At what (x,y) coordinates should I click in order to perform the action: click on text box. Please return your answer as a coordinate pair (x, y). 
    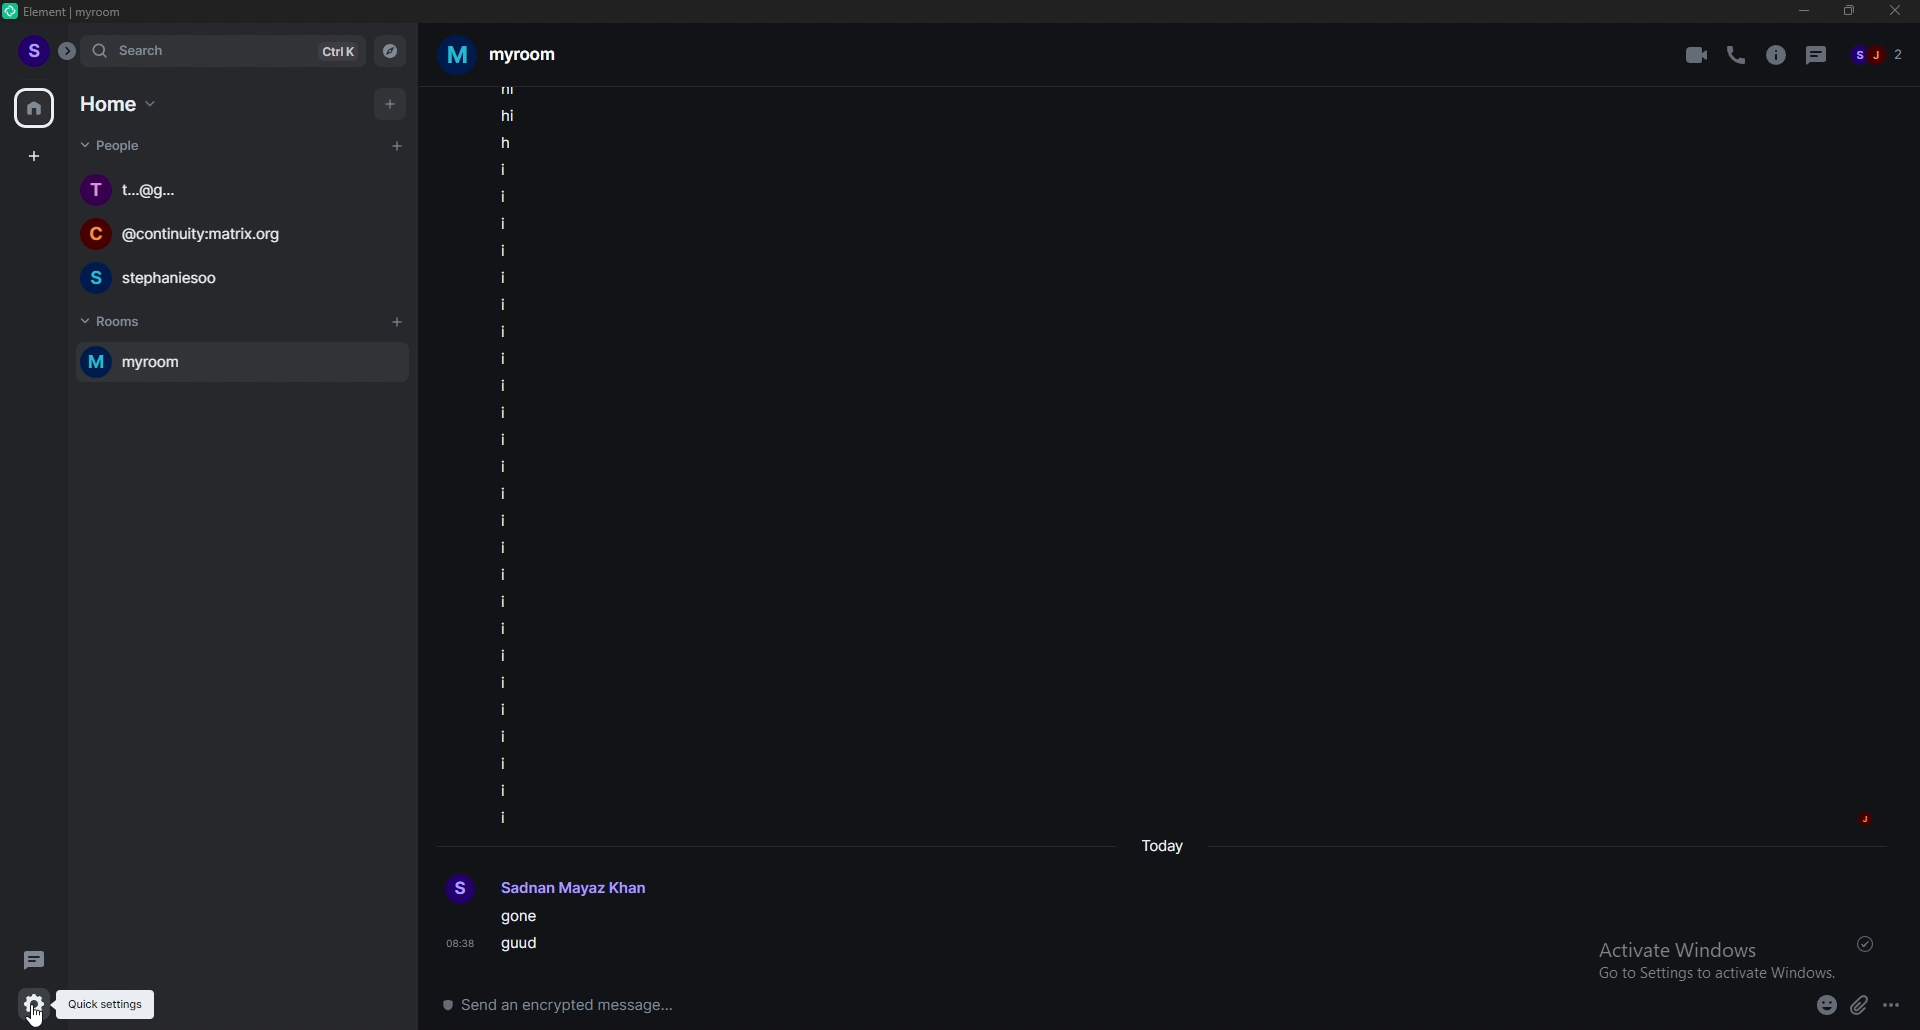
    Looking at the image, I should click on (724, 1000).